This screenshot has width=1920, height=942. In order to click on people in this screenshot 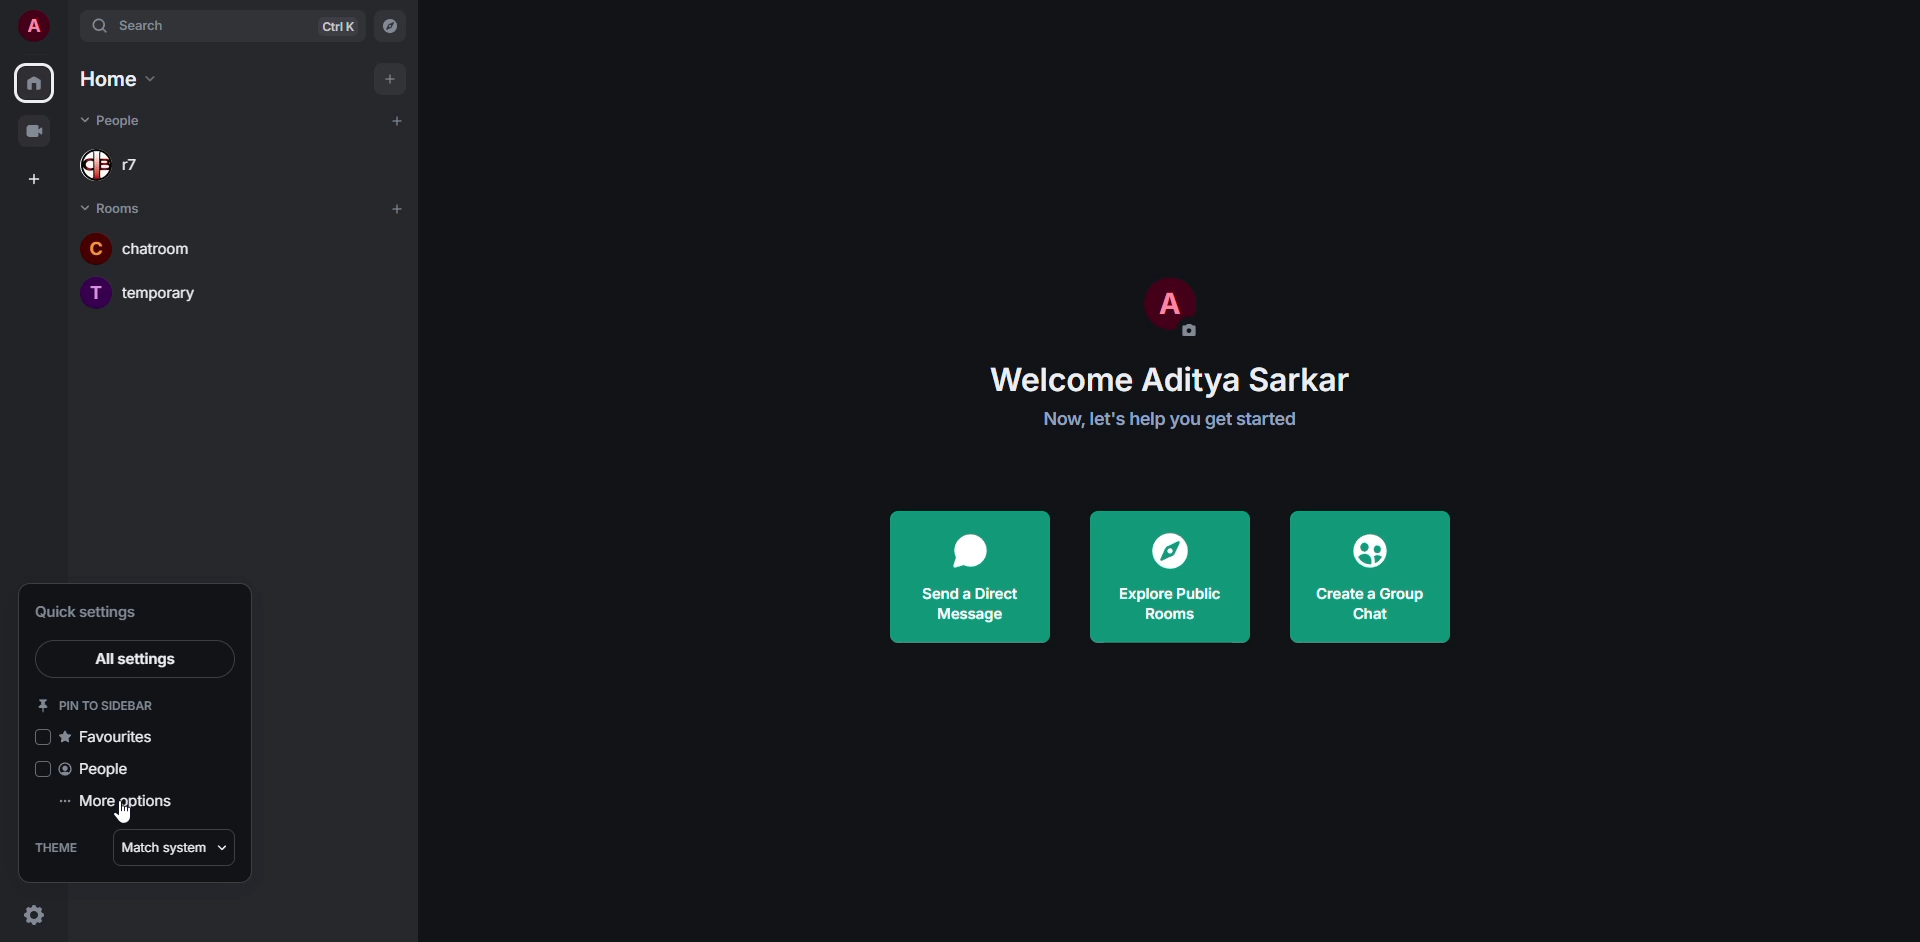, I will do `click(127, 120)`.